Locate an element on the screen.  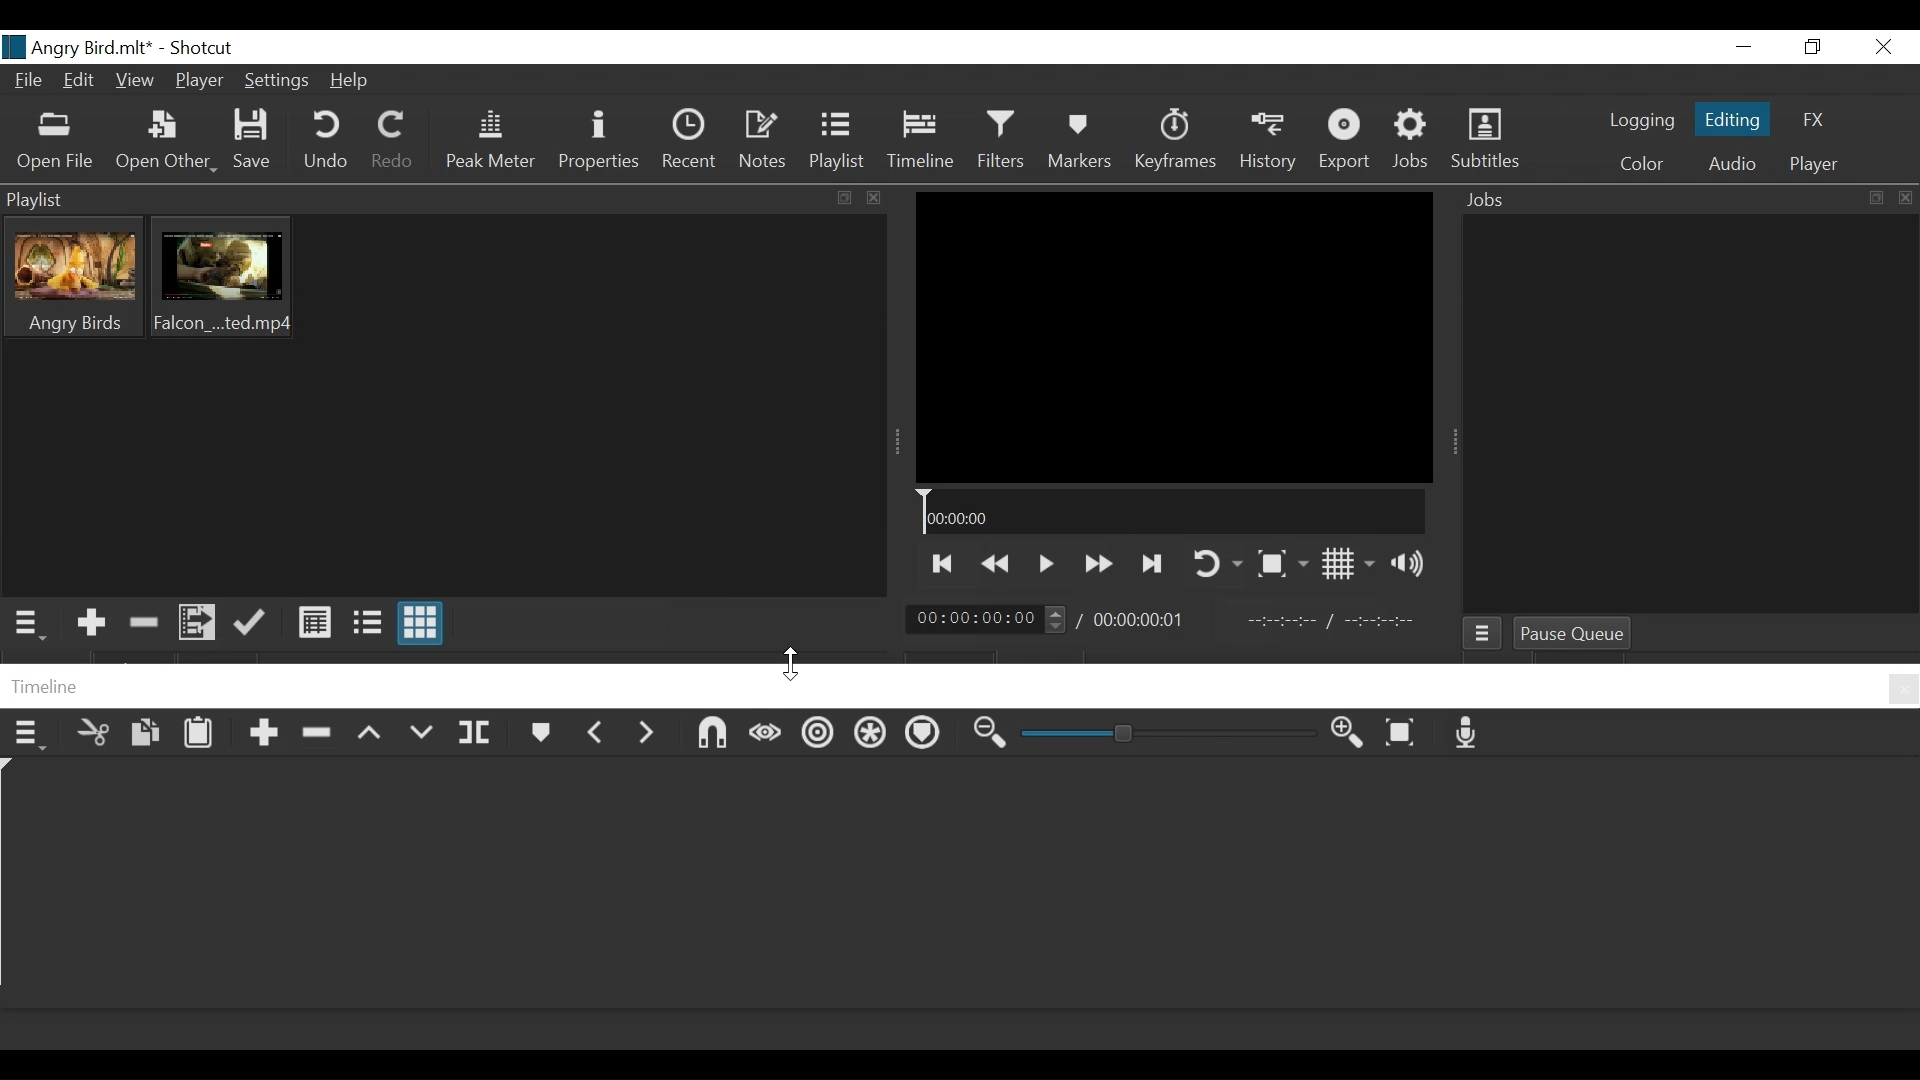
Media Viewer is located at coordinates (1172, 335).